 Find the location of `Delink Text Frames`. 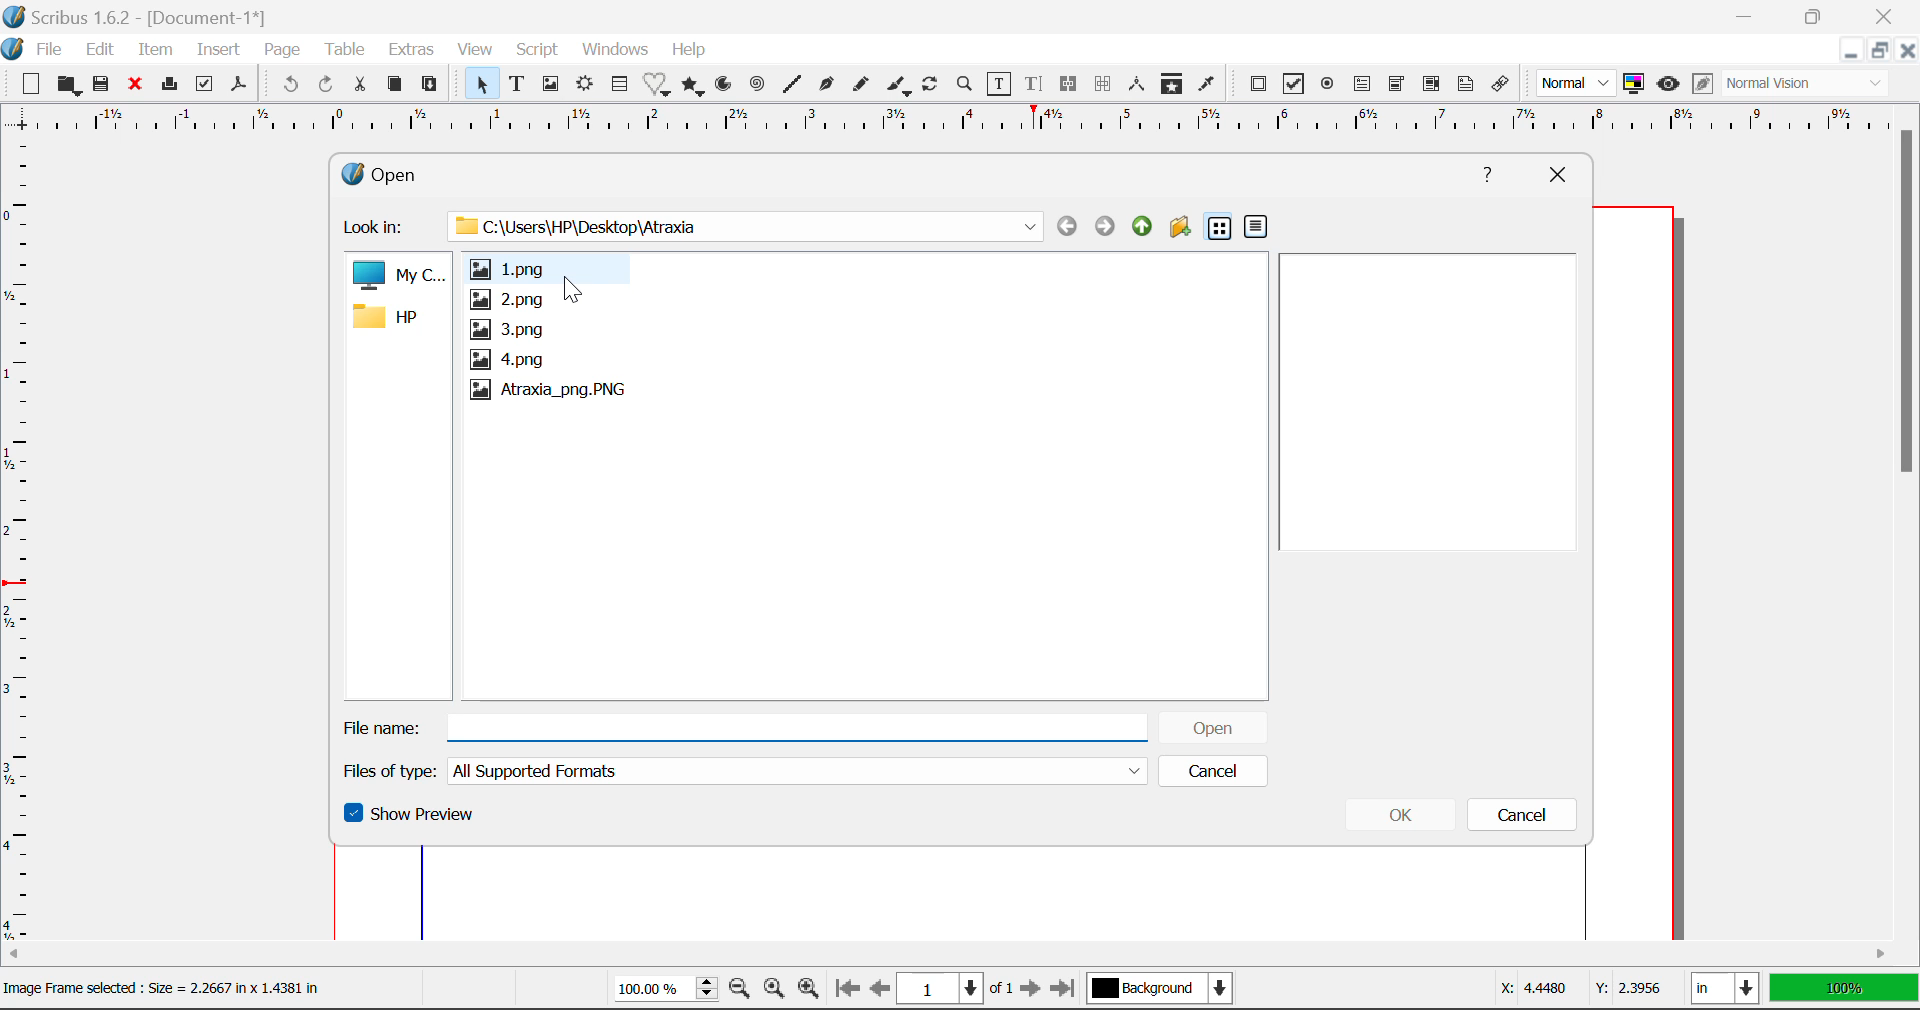

Delink Text Frames is located at coordinates (1105, 84).